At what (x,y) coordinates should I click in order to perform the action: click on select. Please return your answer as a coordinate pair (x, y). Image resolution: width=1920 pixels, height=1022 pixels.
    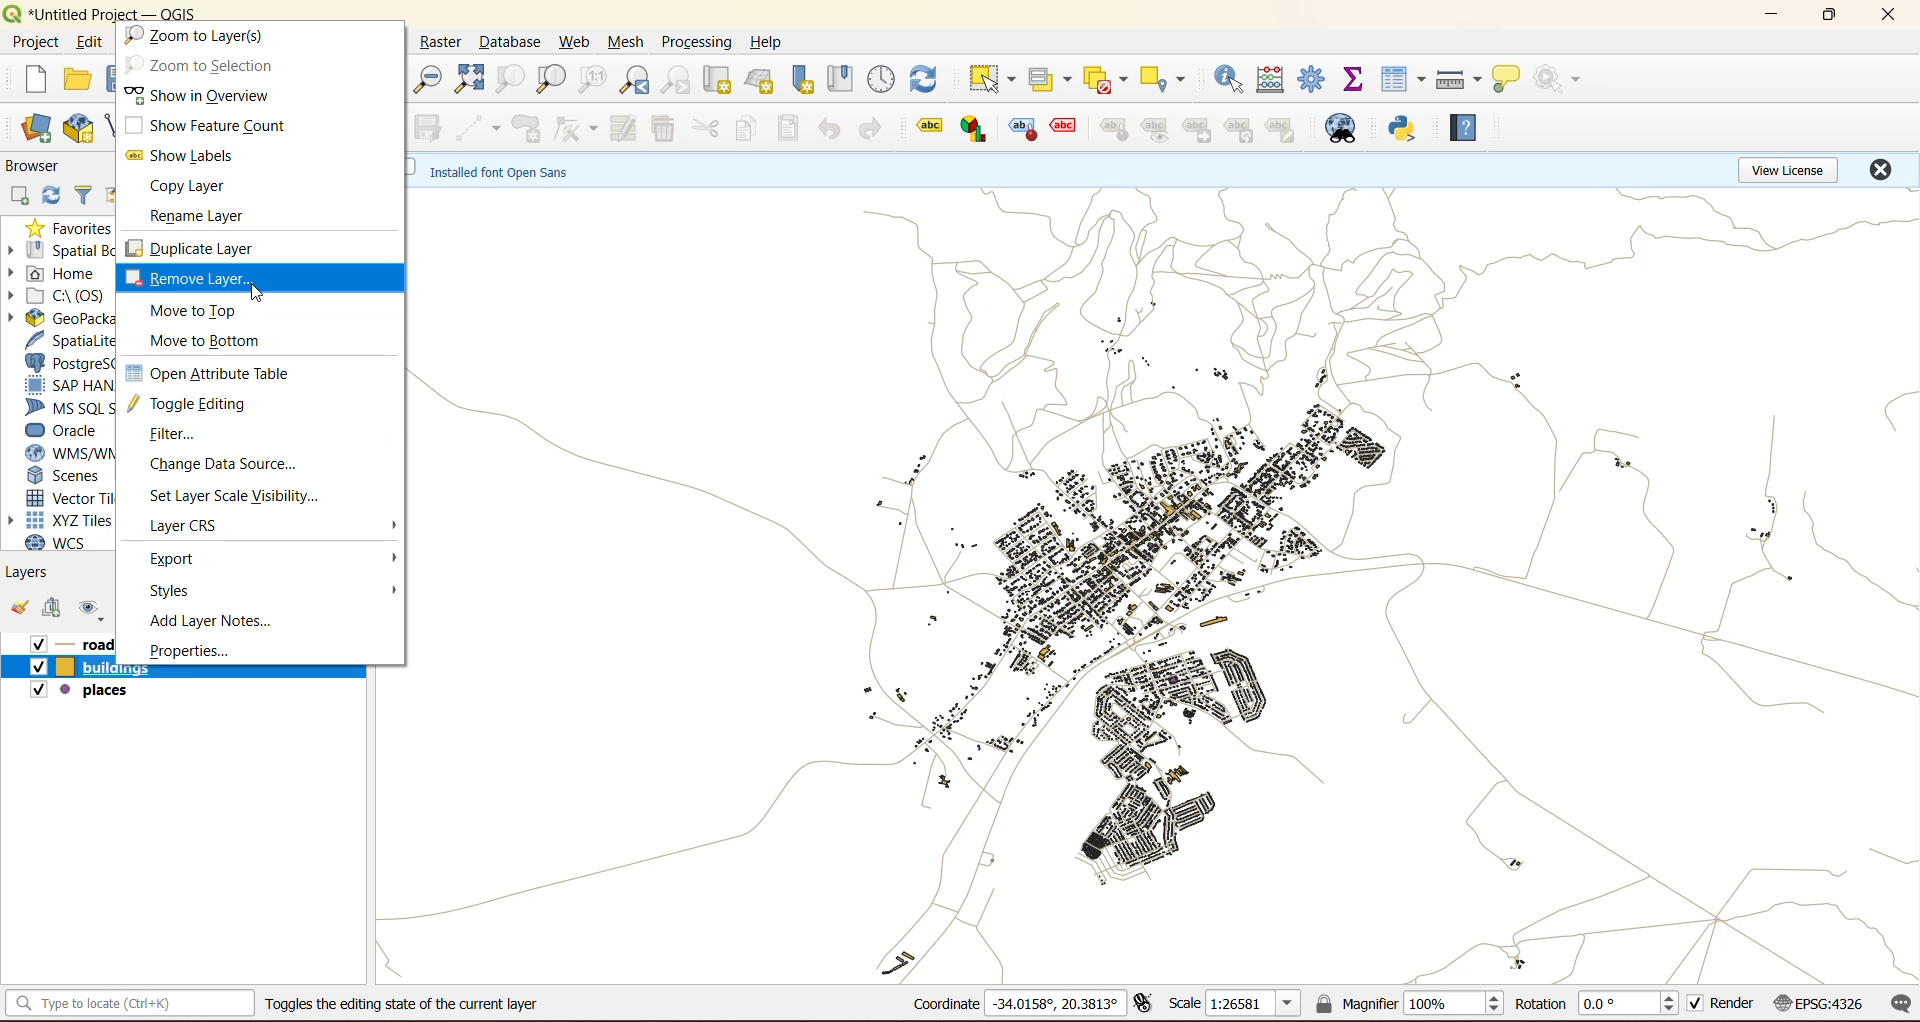
    Looking at the image, I should click on (994, 80).